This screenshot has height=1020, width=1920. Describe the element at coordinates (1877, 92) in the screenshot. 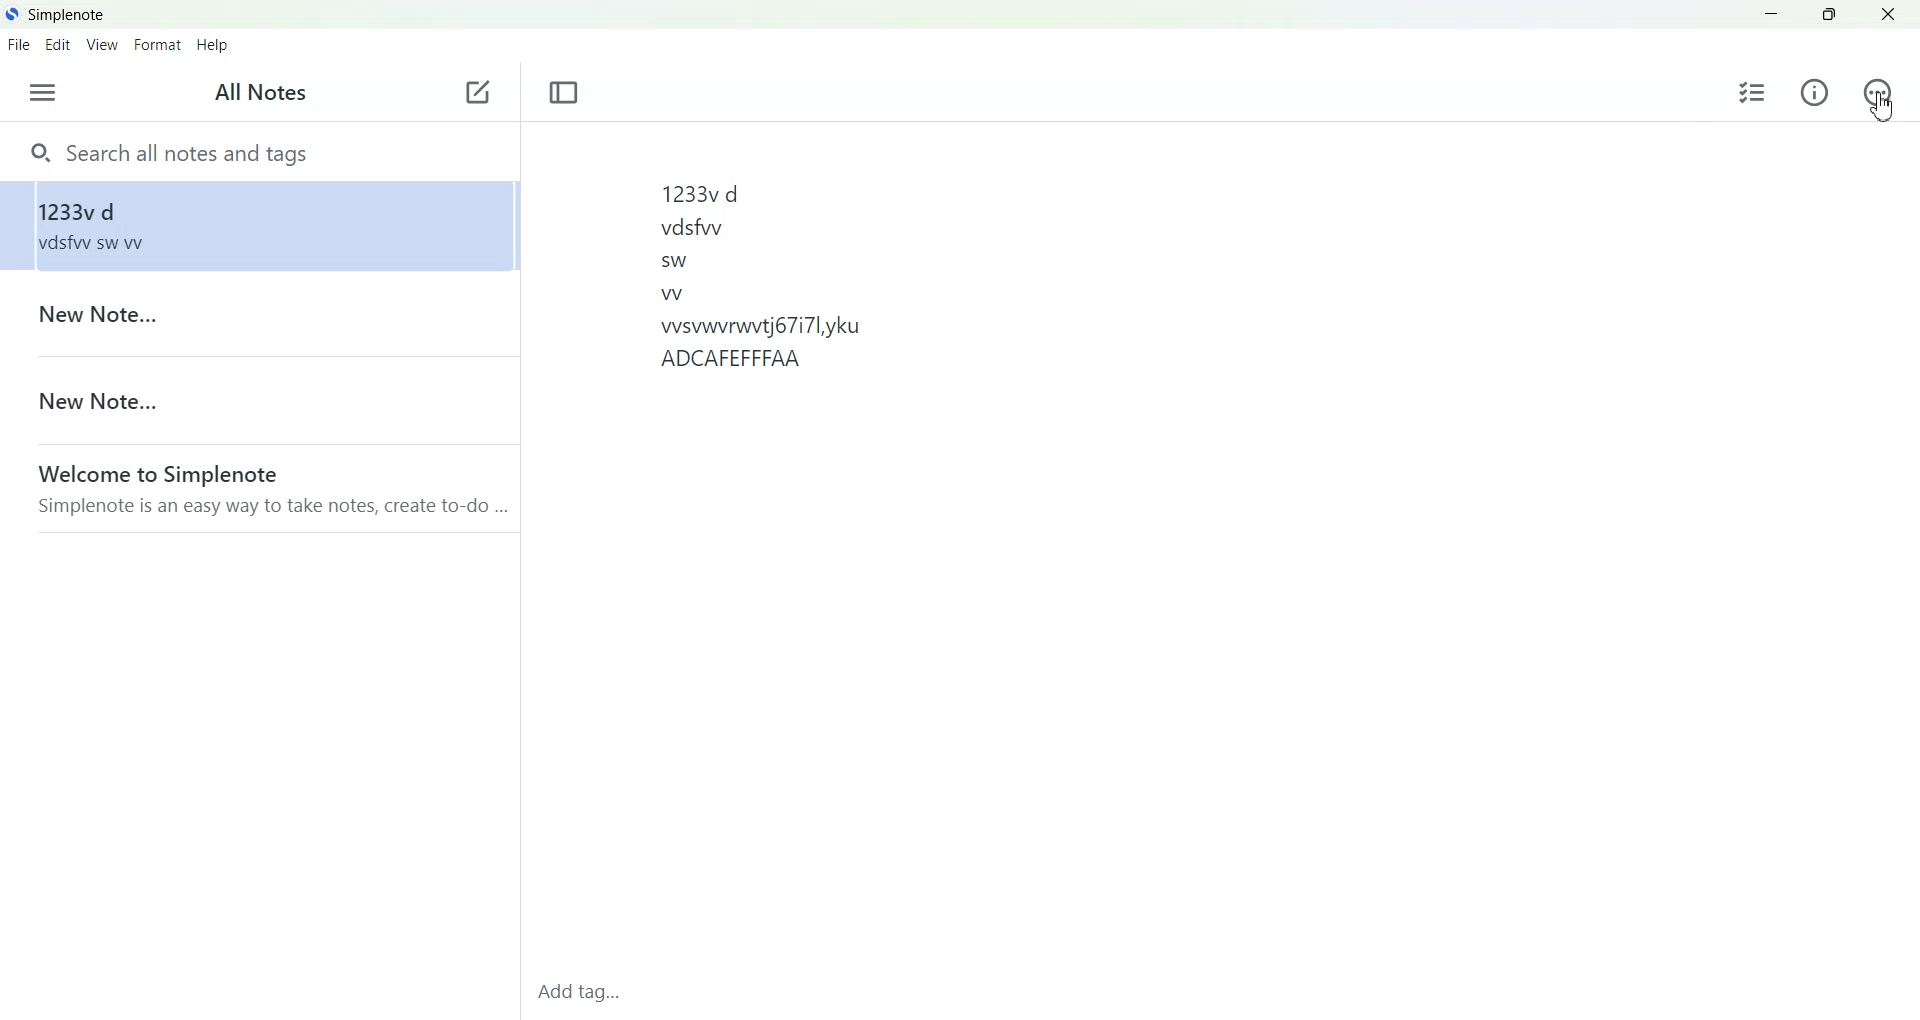

I see `Action` at that location.